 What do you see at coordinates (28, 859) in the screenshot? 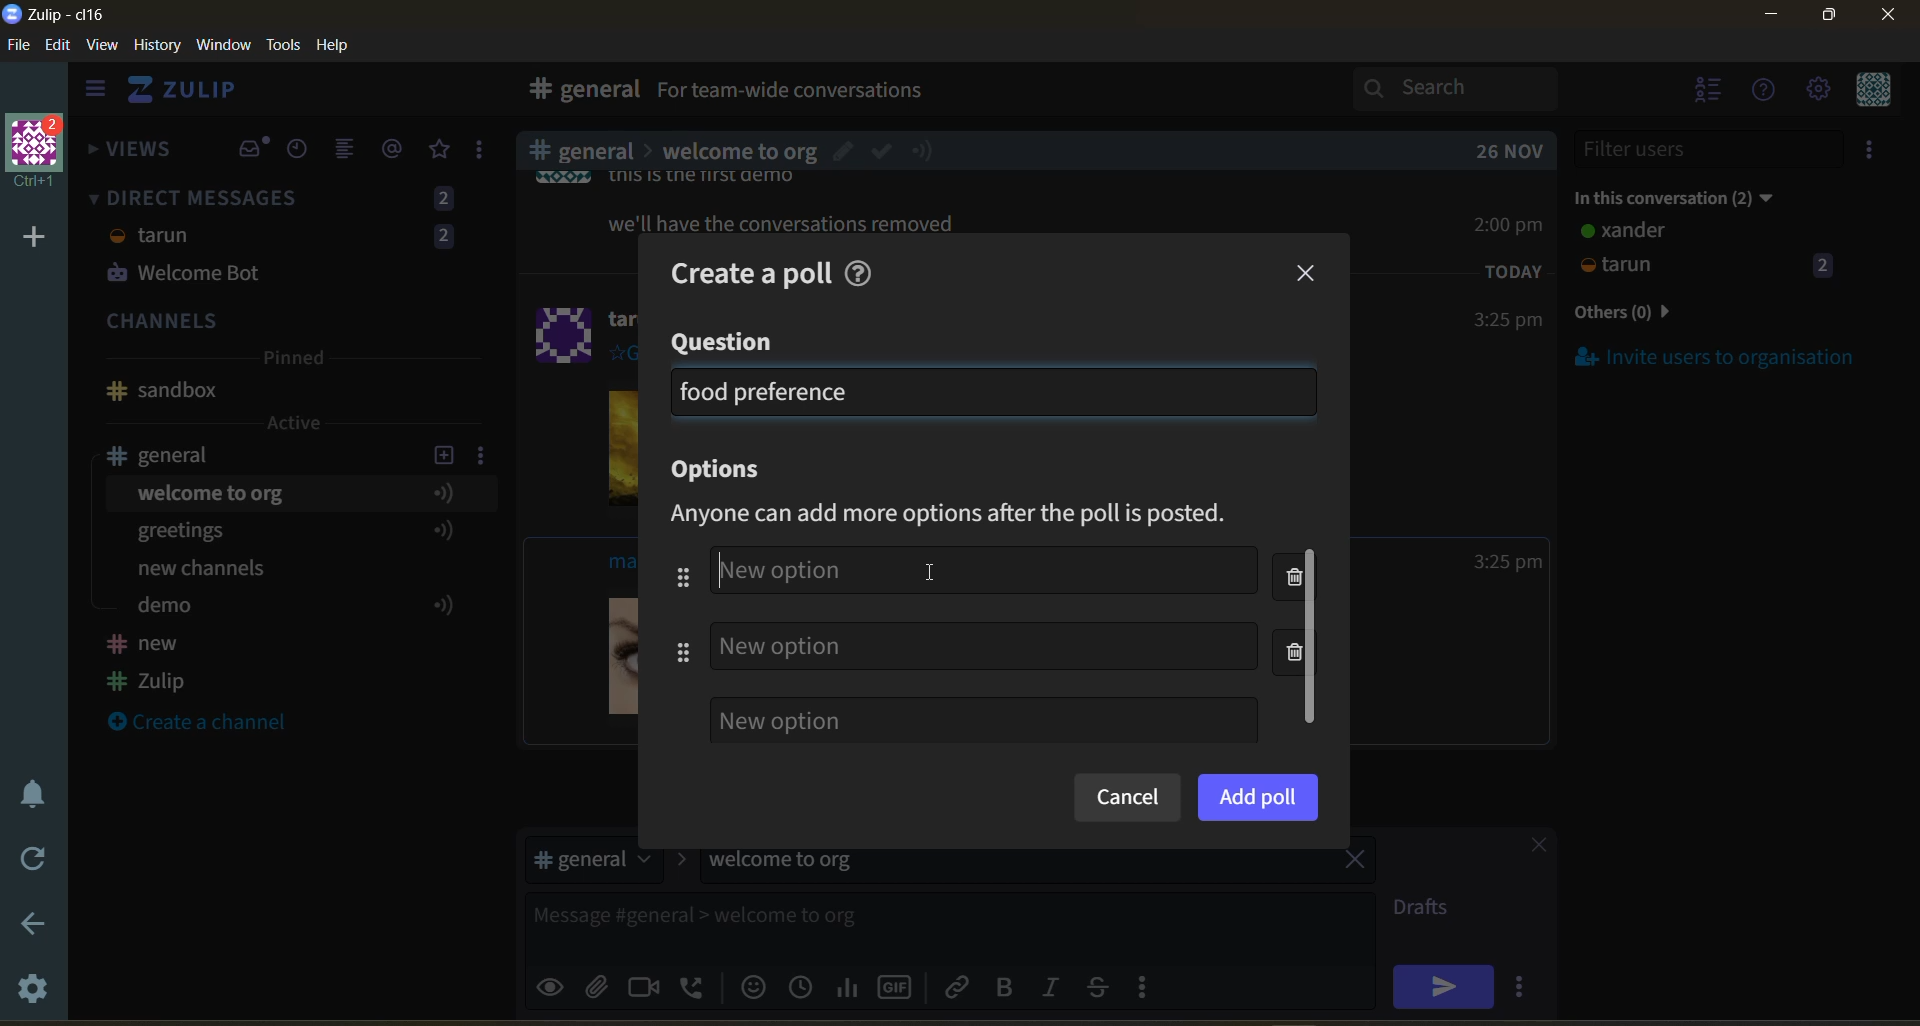
I see `reload` at bounding box center [28, 859].